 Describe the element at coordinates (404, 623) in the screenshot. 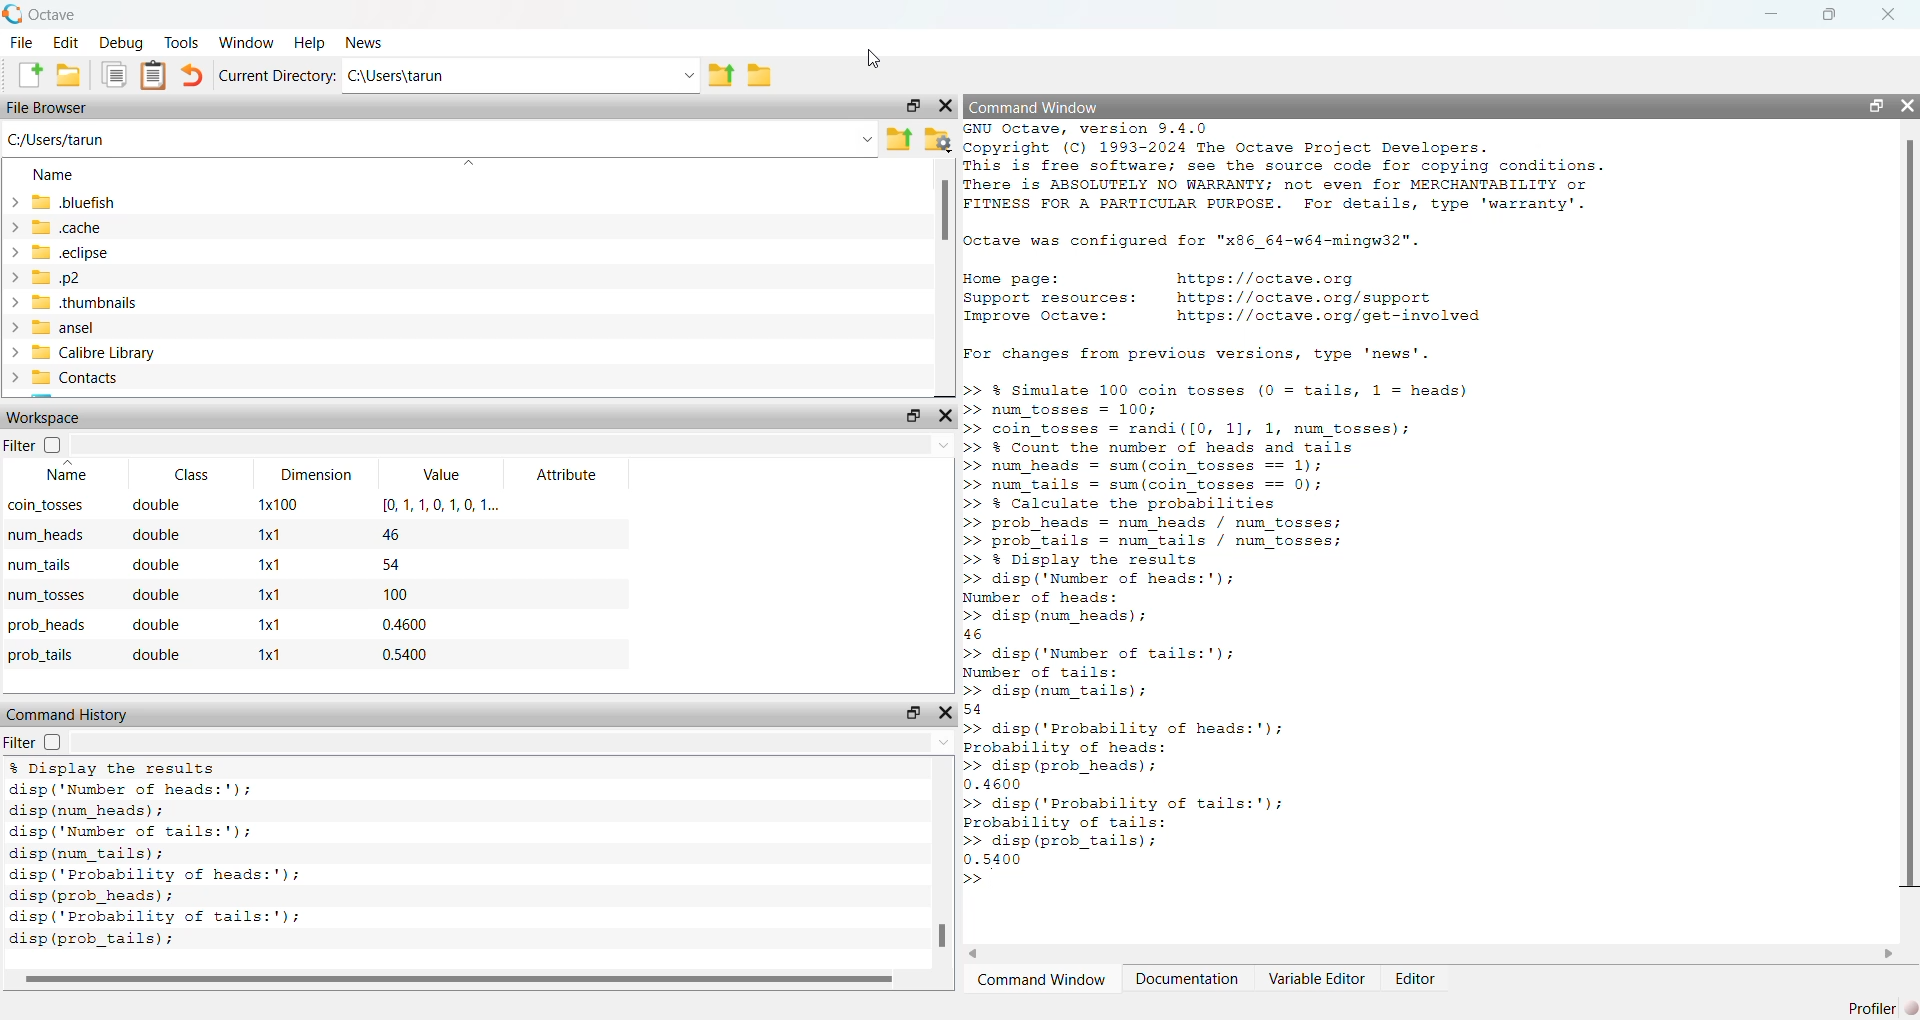

I see `0.4600` at that location.